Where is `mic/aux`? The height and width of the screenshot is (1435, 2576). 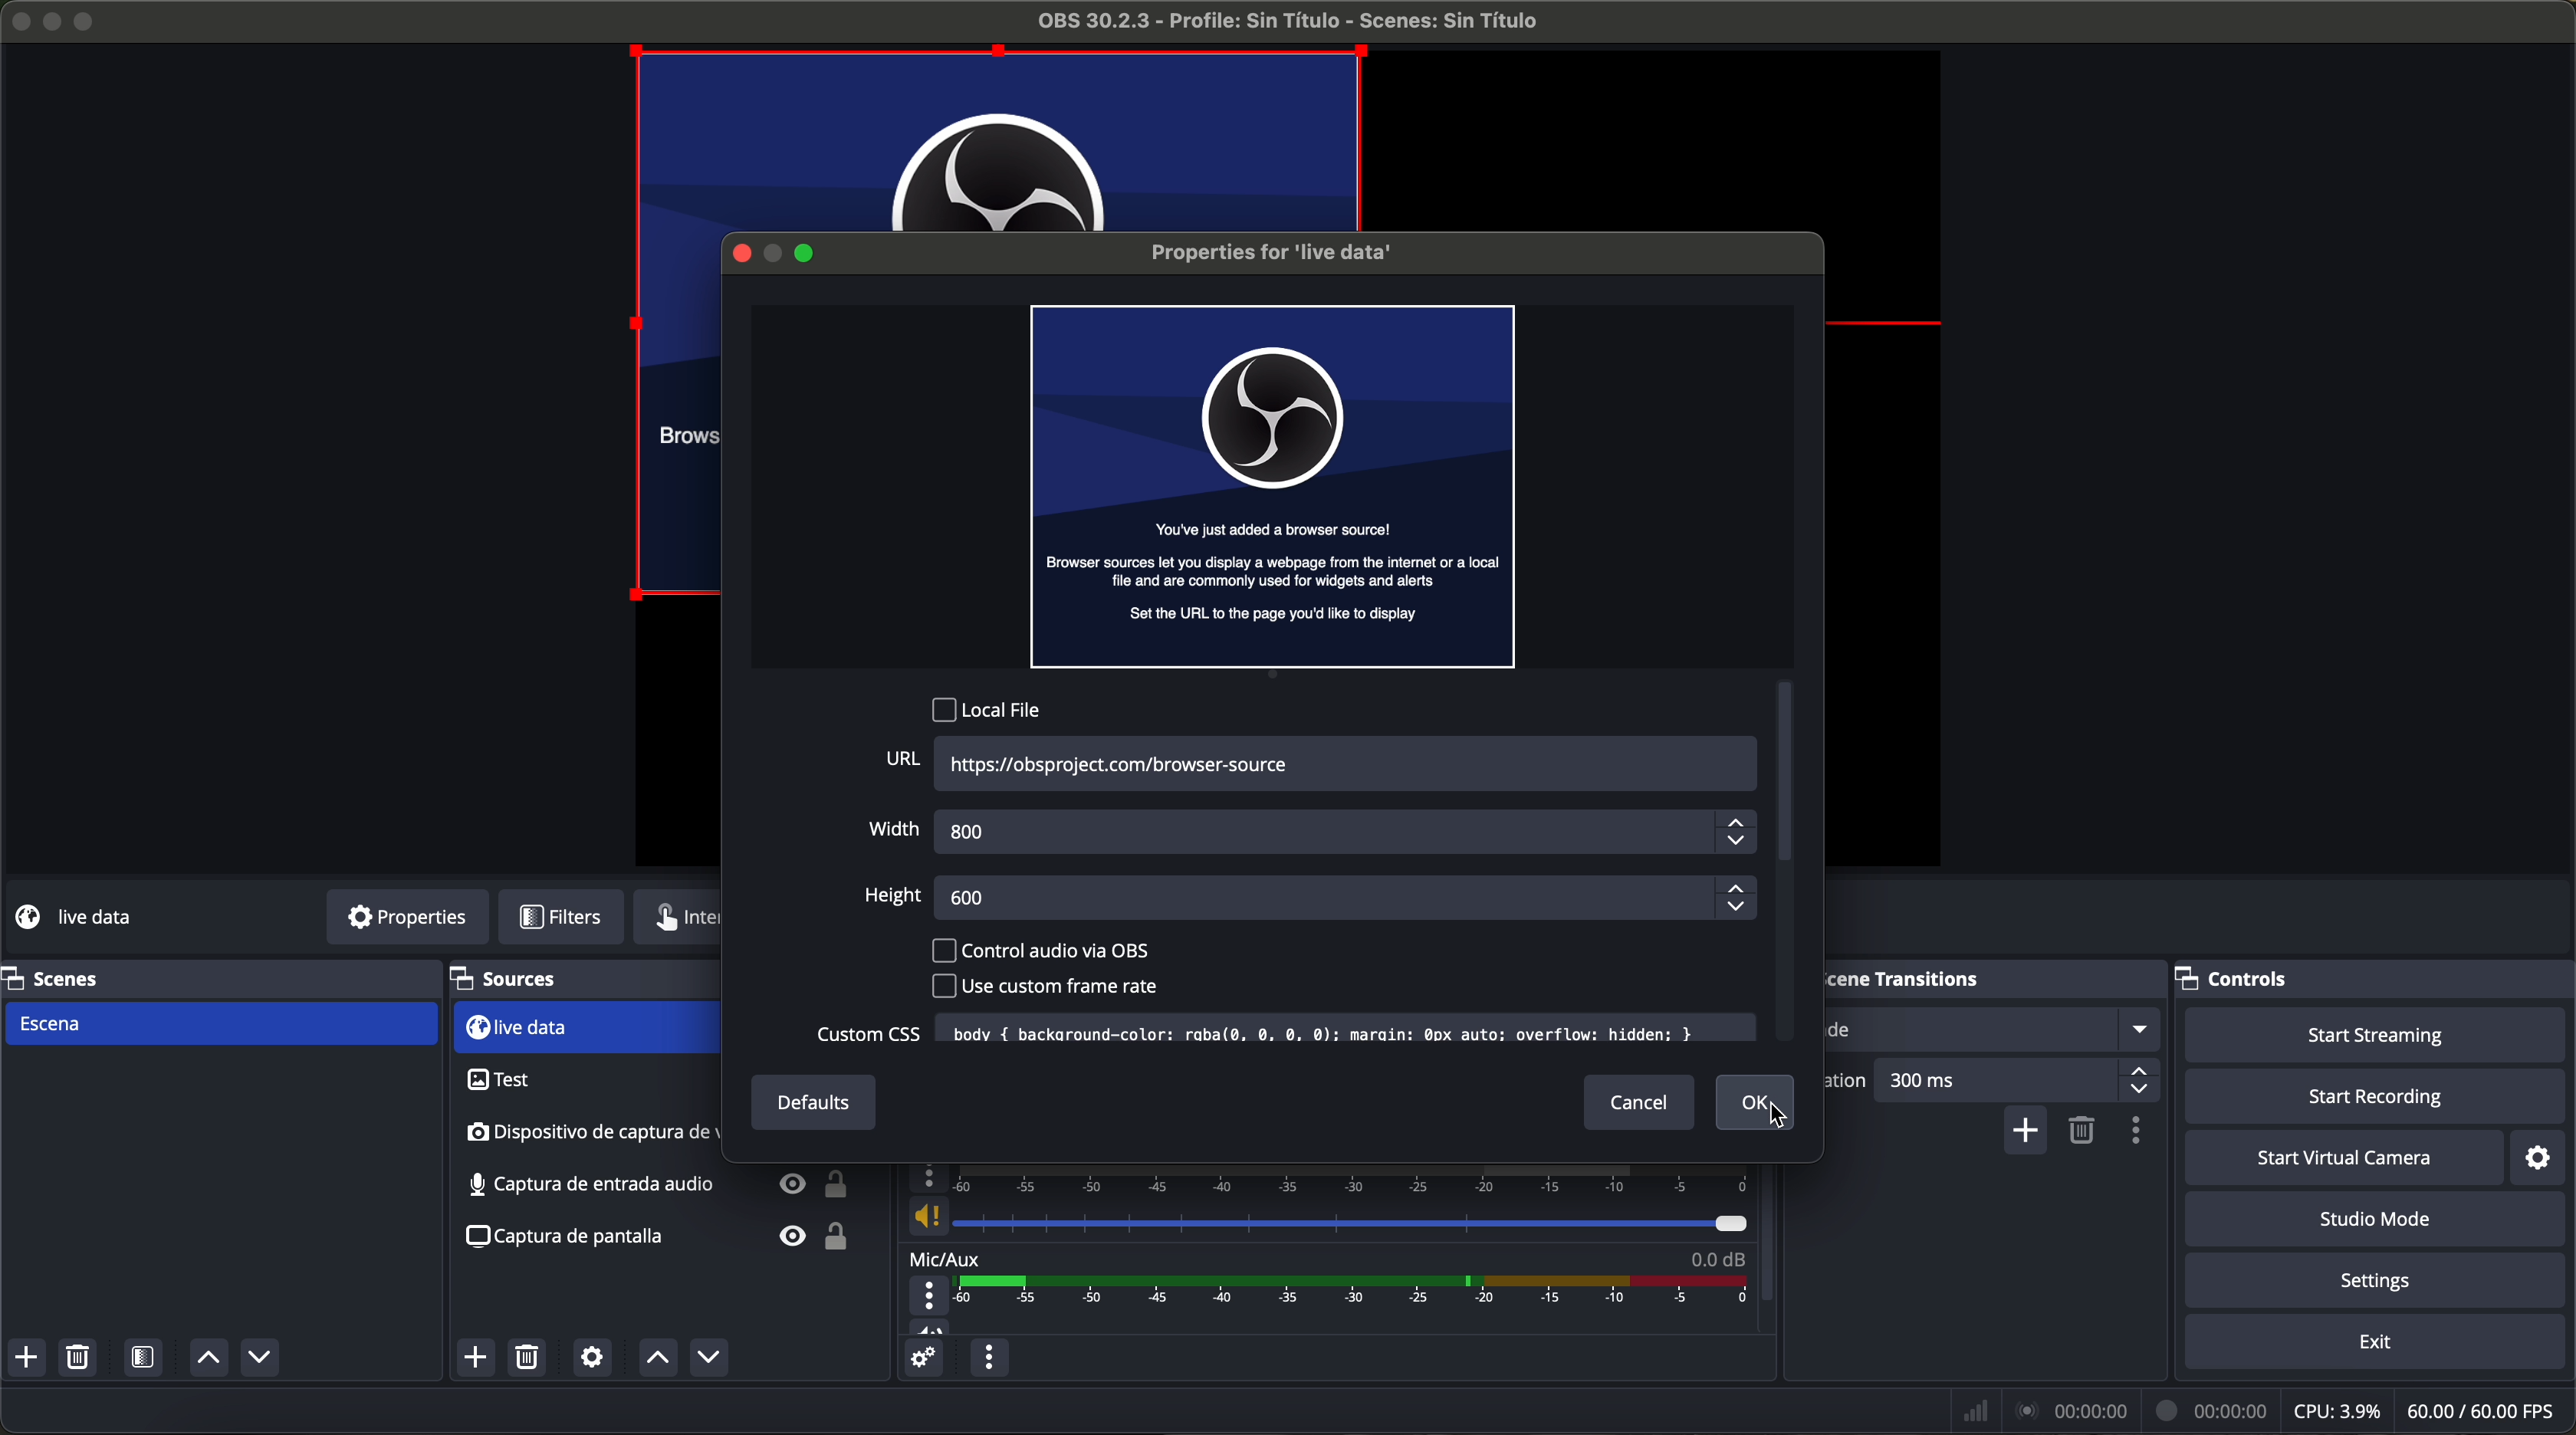
mic/aux is located at coordinates (955, 1259).